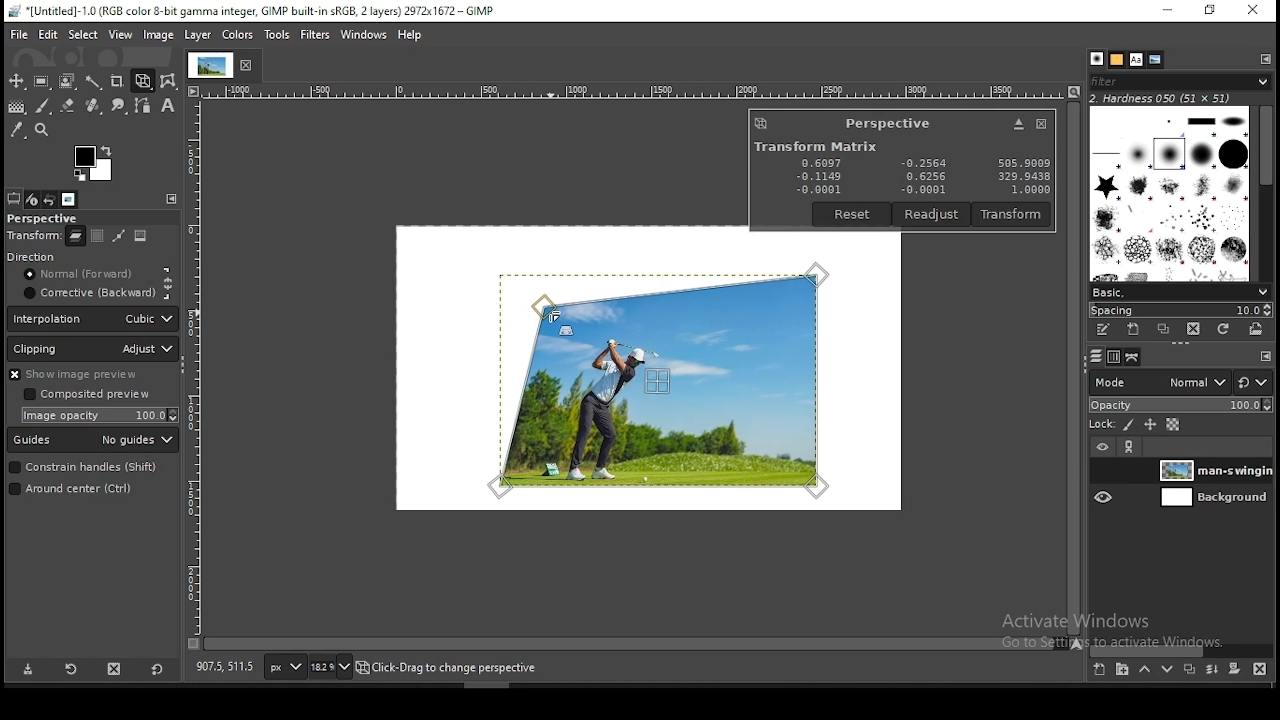 The image size is (1280, 720). What do you see at coordinates (1103, 425) in the screenshot?
I see `lock` at bounding box center [1103, 425].